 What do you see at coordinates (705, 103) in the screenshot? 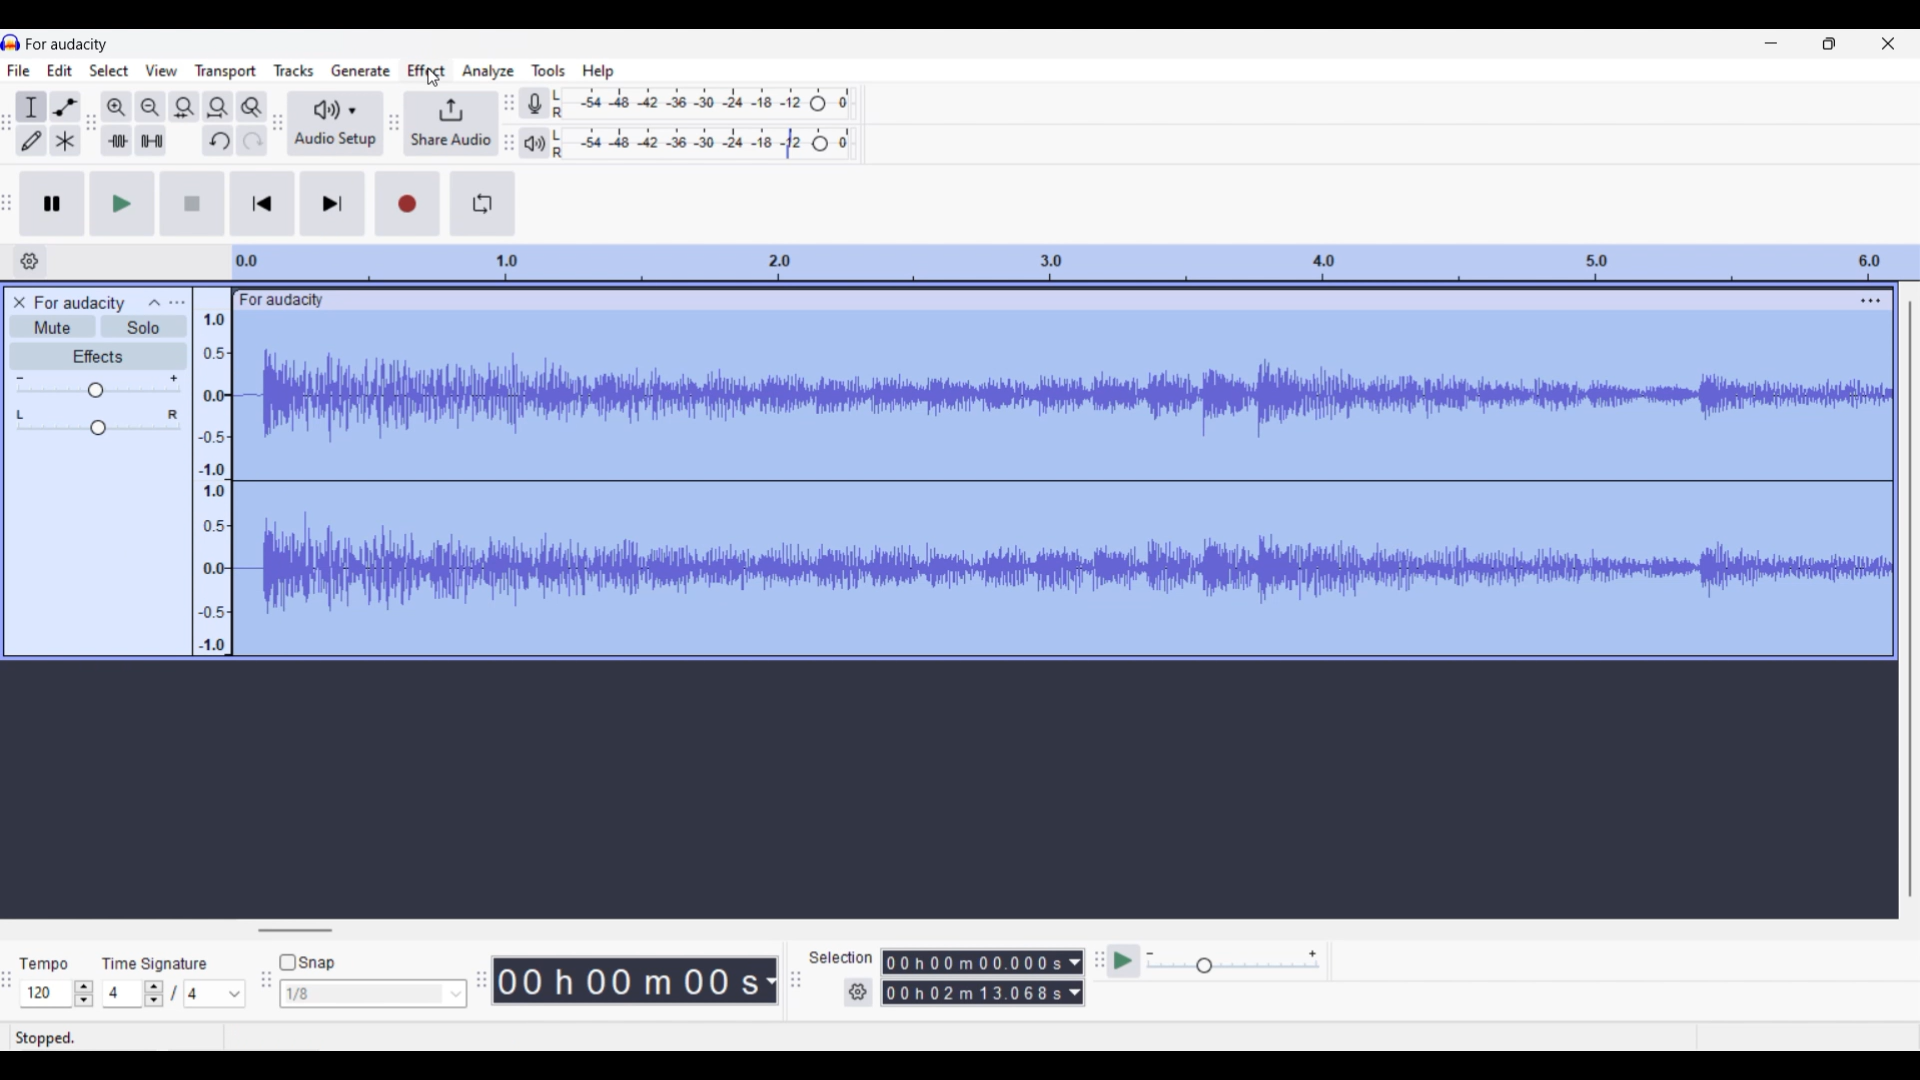
I see `Recording level` at bounding box center [705, 103].